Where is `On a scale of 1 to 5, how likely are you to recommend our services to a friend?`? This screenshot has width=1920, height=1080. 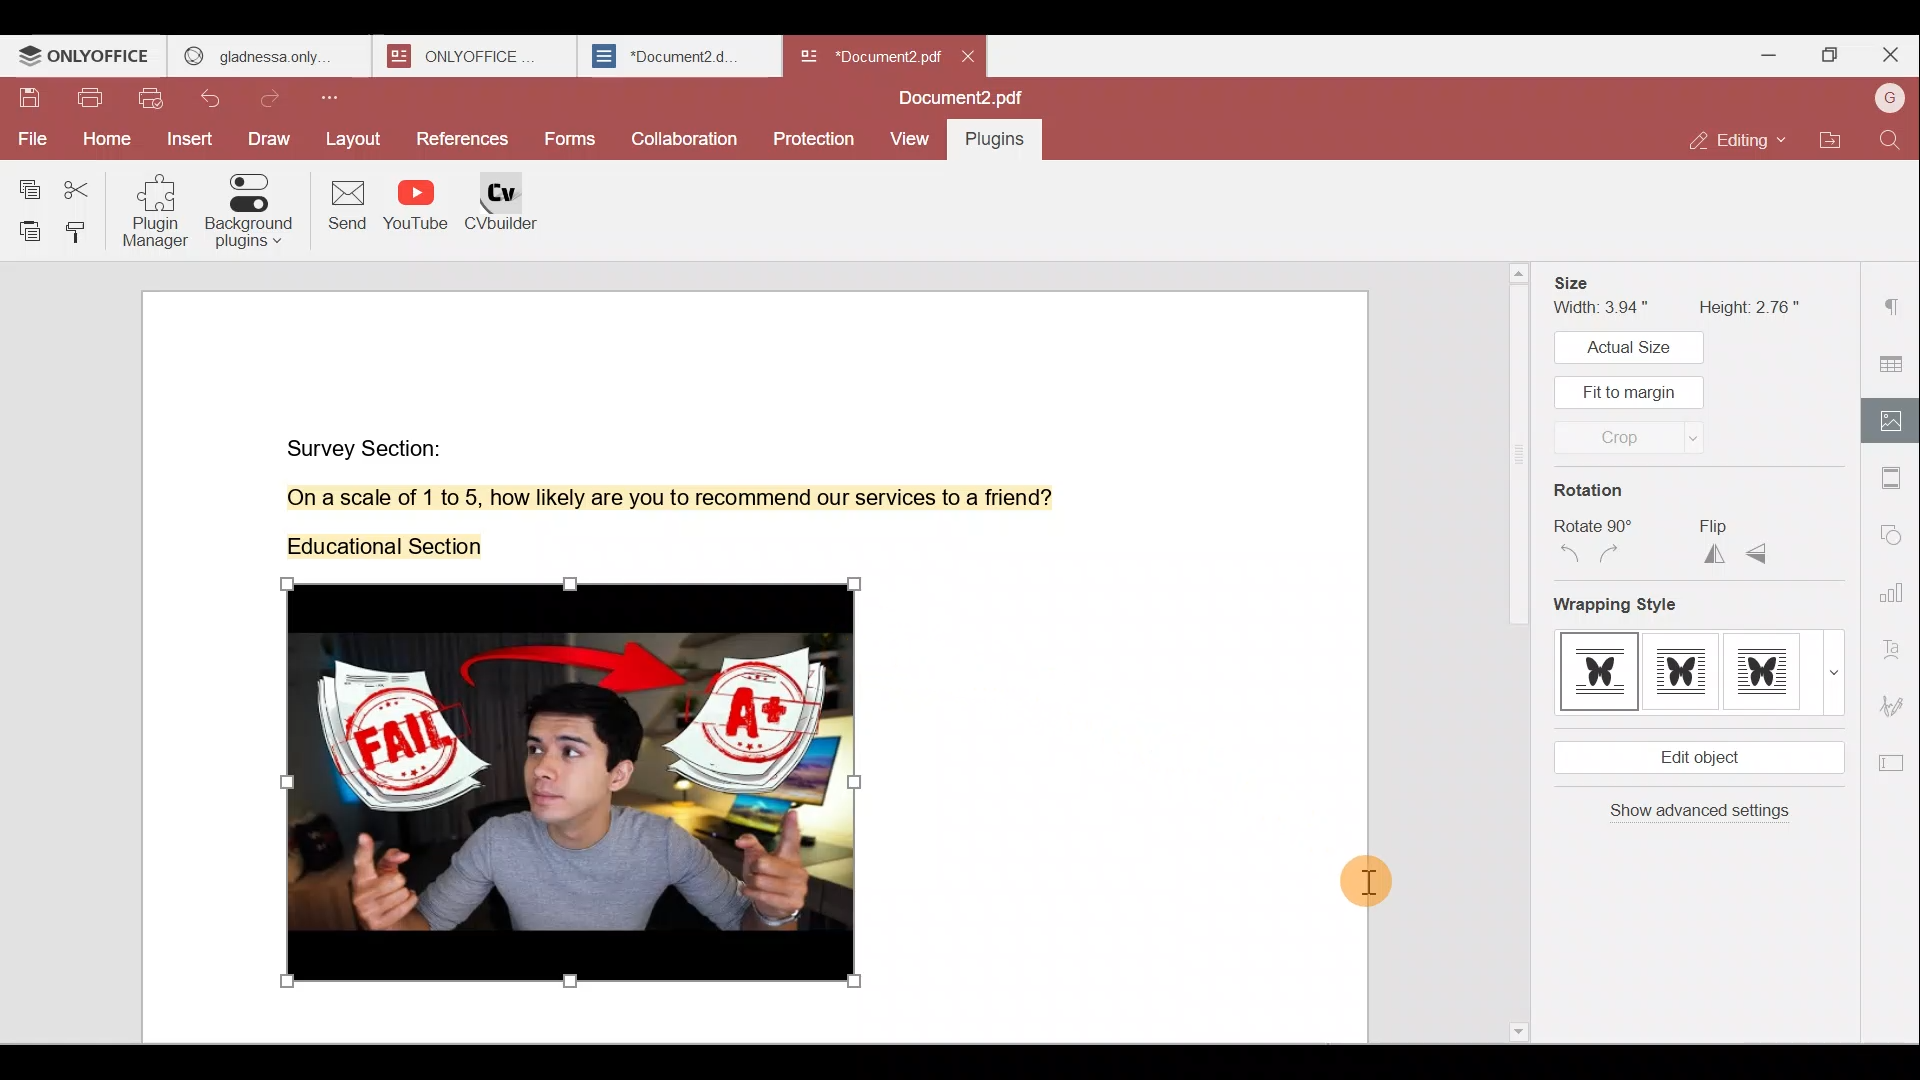 On a scale of 1 to 5, how likely are you to recommend our services to a friend? is located at coordinates (681, 498).